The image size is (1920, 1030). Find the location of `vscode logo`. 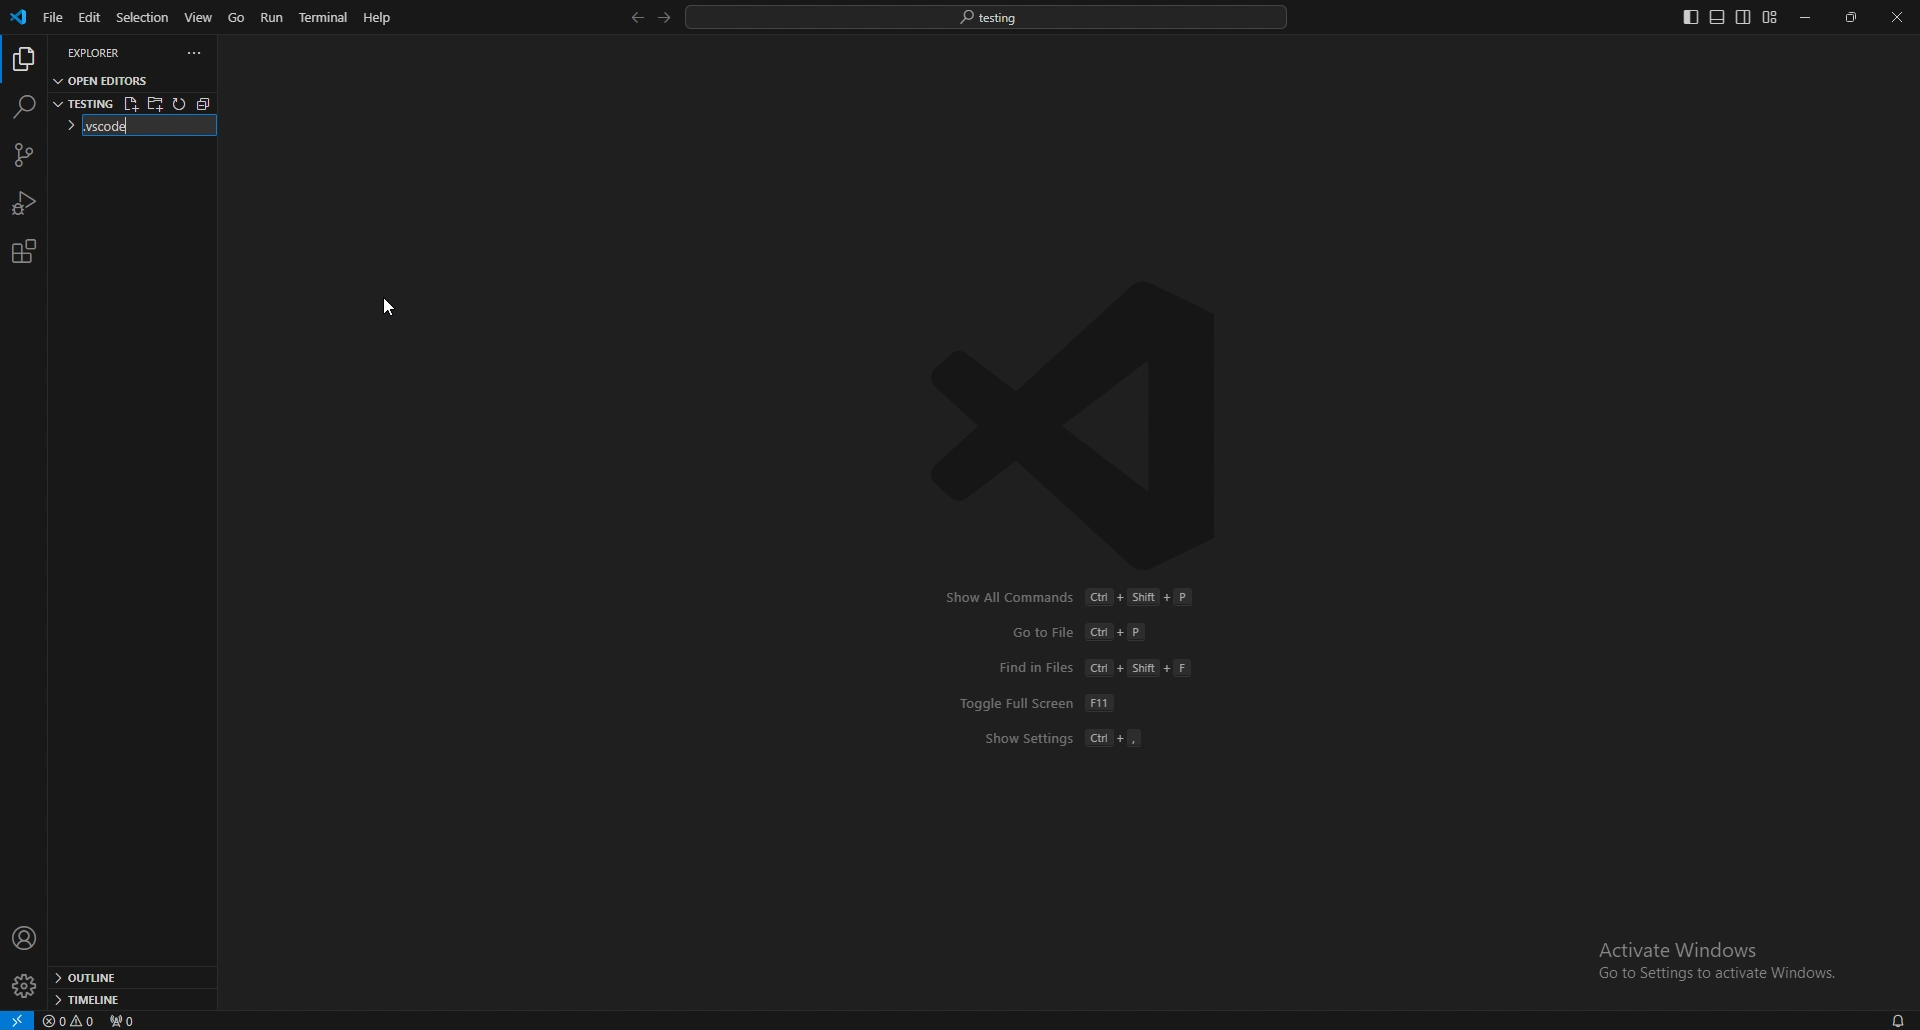

vscode logo is located at coordinates (1086, 425).